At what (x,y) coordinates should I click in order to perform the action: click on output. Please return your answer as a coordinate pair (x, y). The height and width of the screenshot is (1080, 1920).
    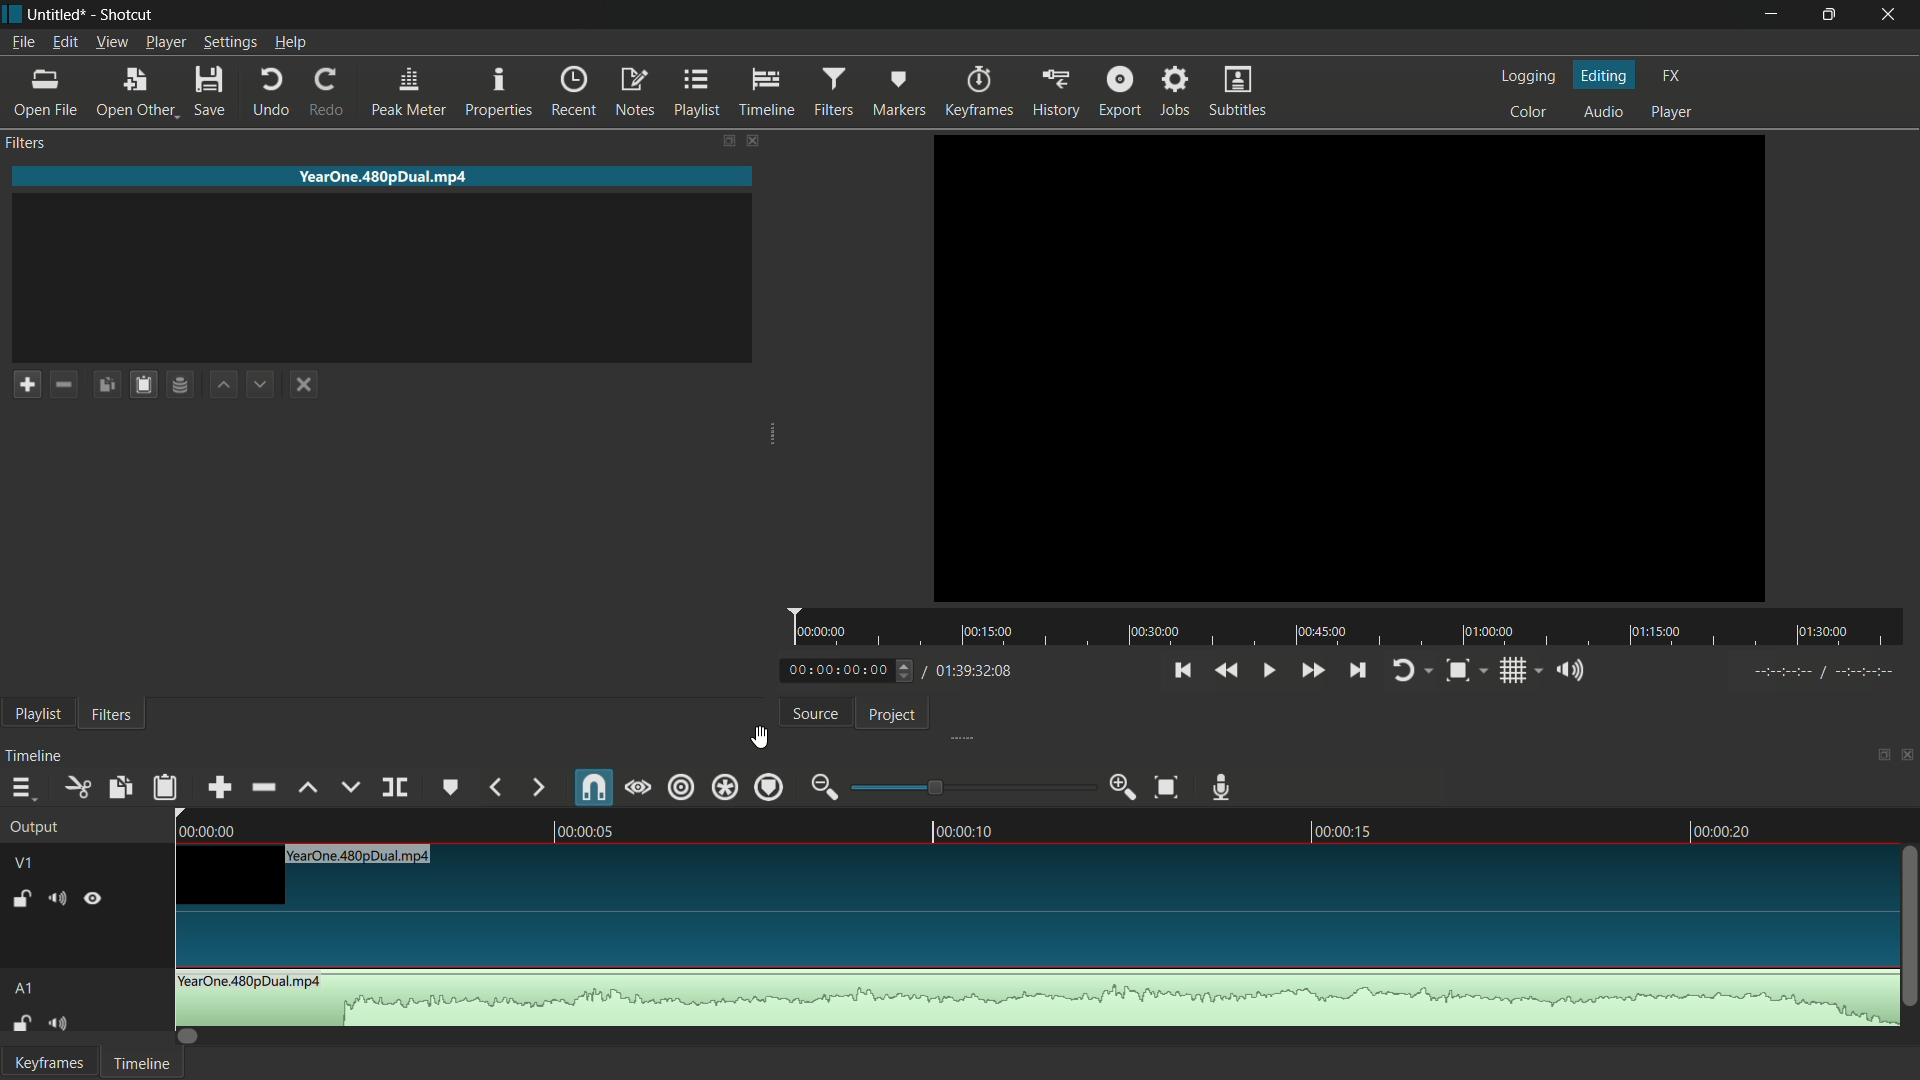
    Looking at the image, I should click on (37, 827).